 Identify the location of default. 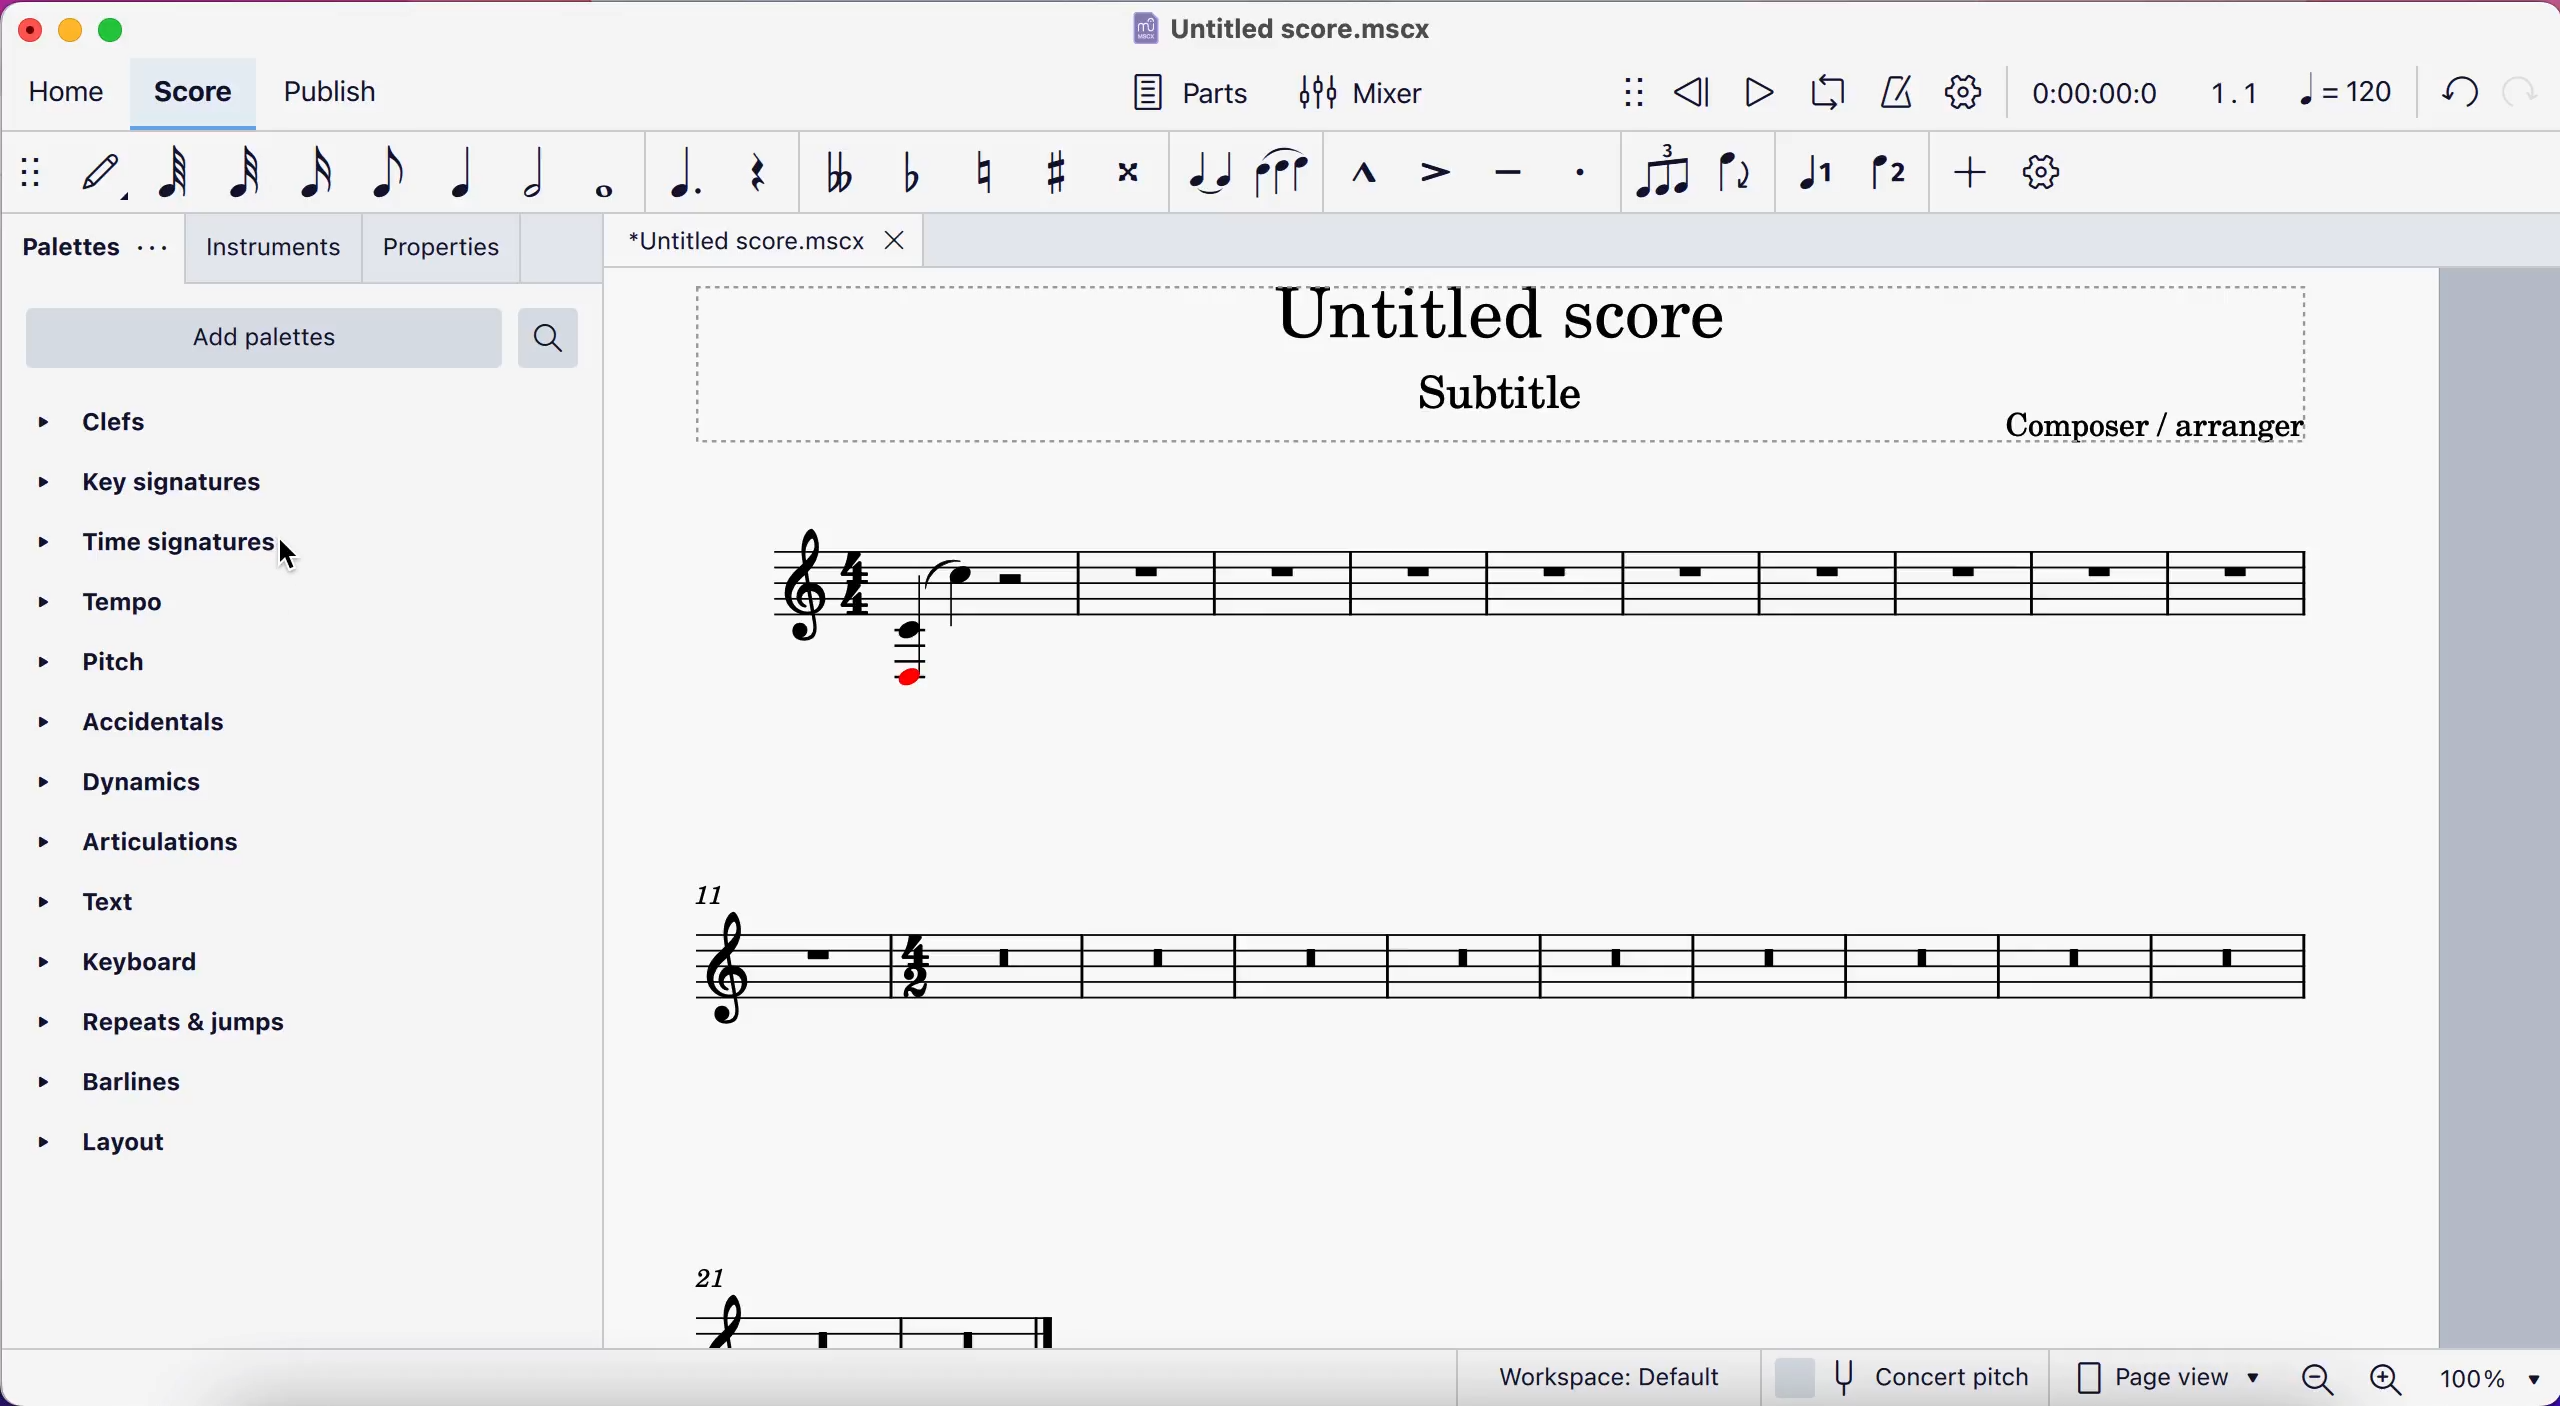
(101, 176).